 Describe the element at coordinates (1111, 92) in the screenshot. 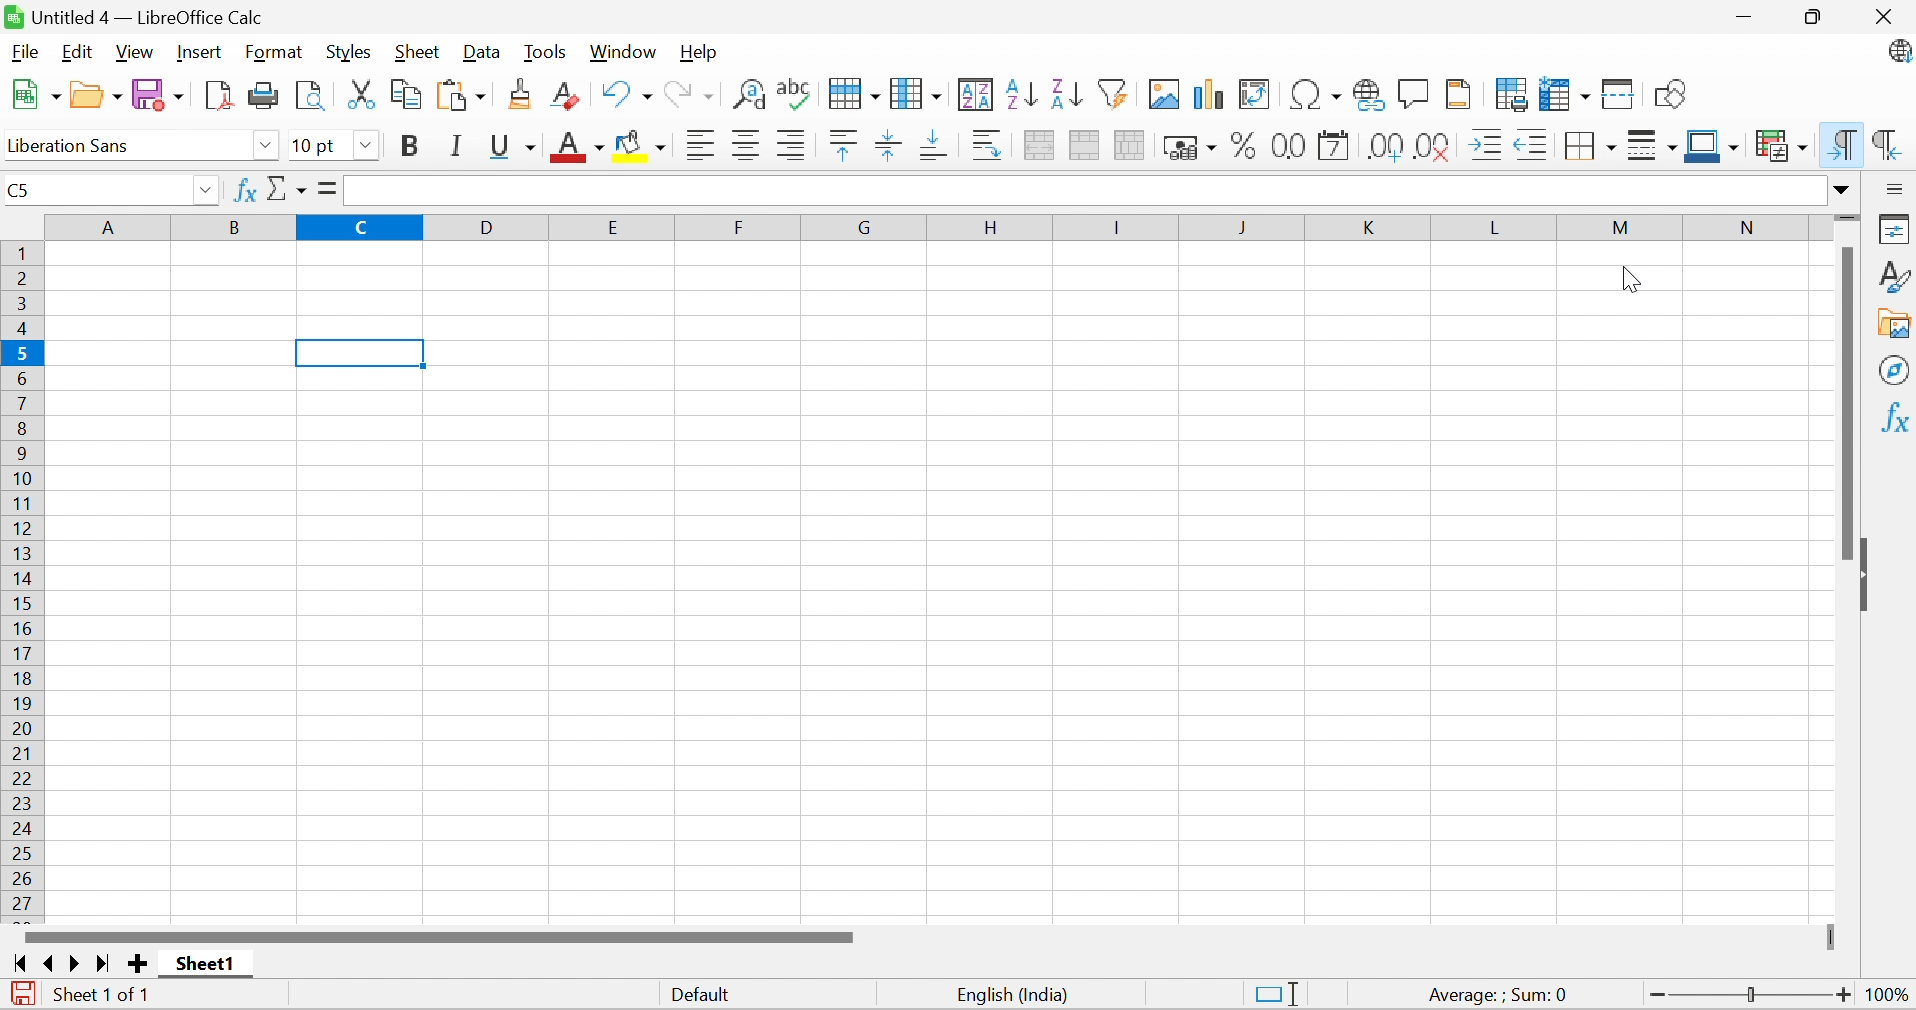

I see `Autofiller` at that location.